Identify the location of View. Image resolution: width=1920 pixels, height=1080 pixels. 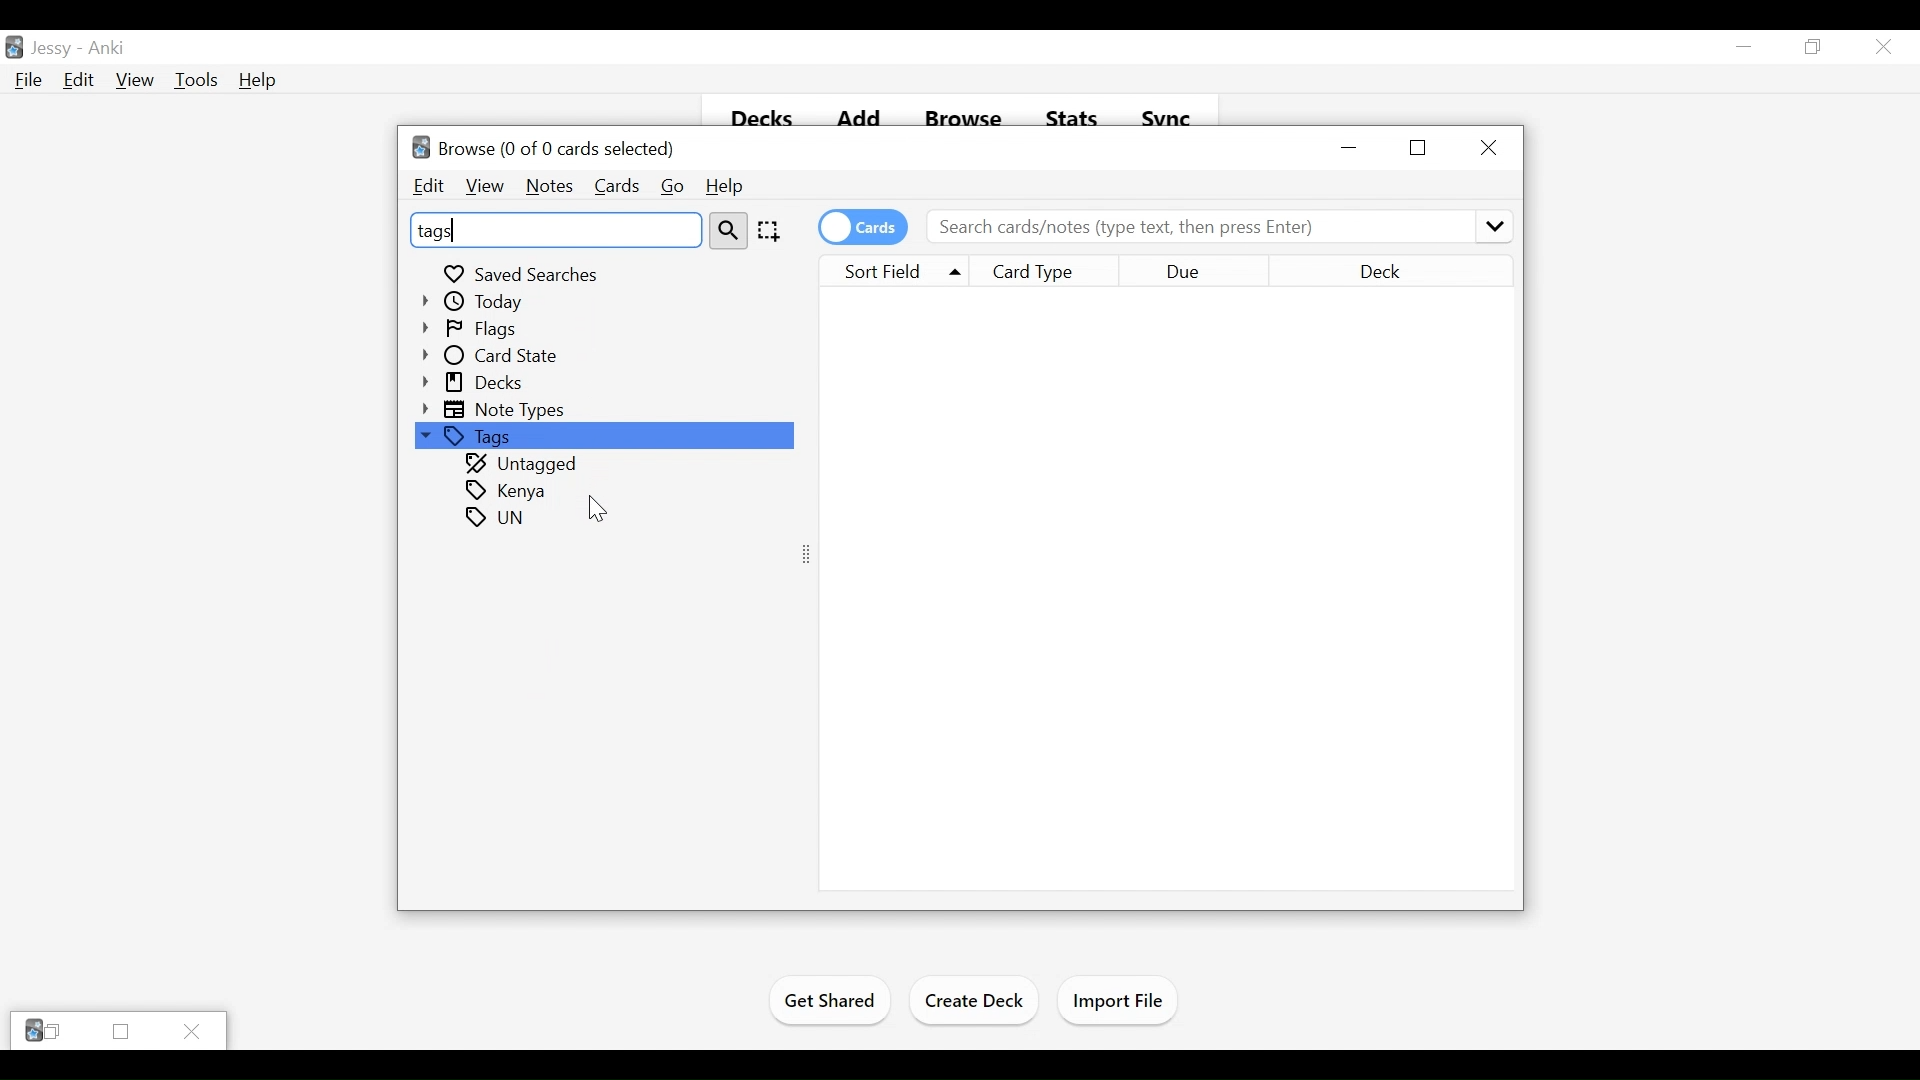
(483, 186).